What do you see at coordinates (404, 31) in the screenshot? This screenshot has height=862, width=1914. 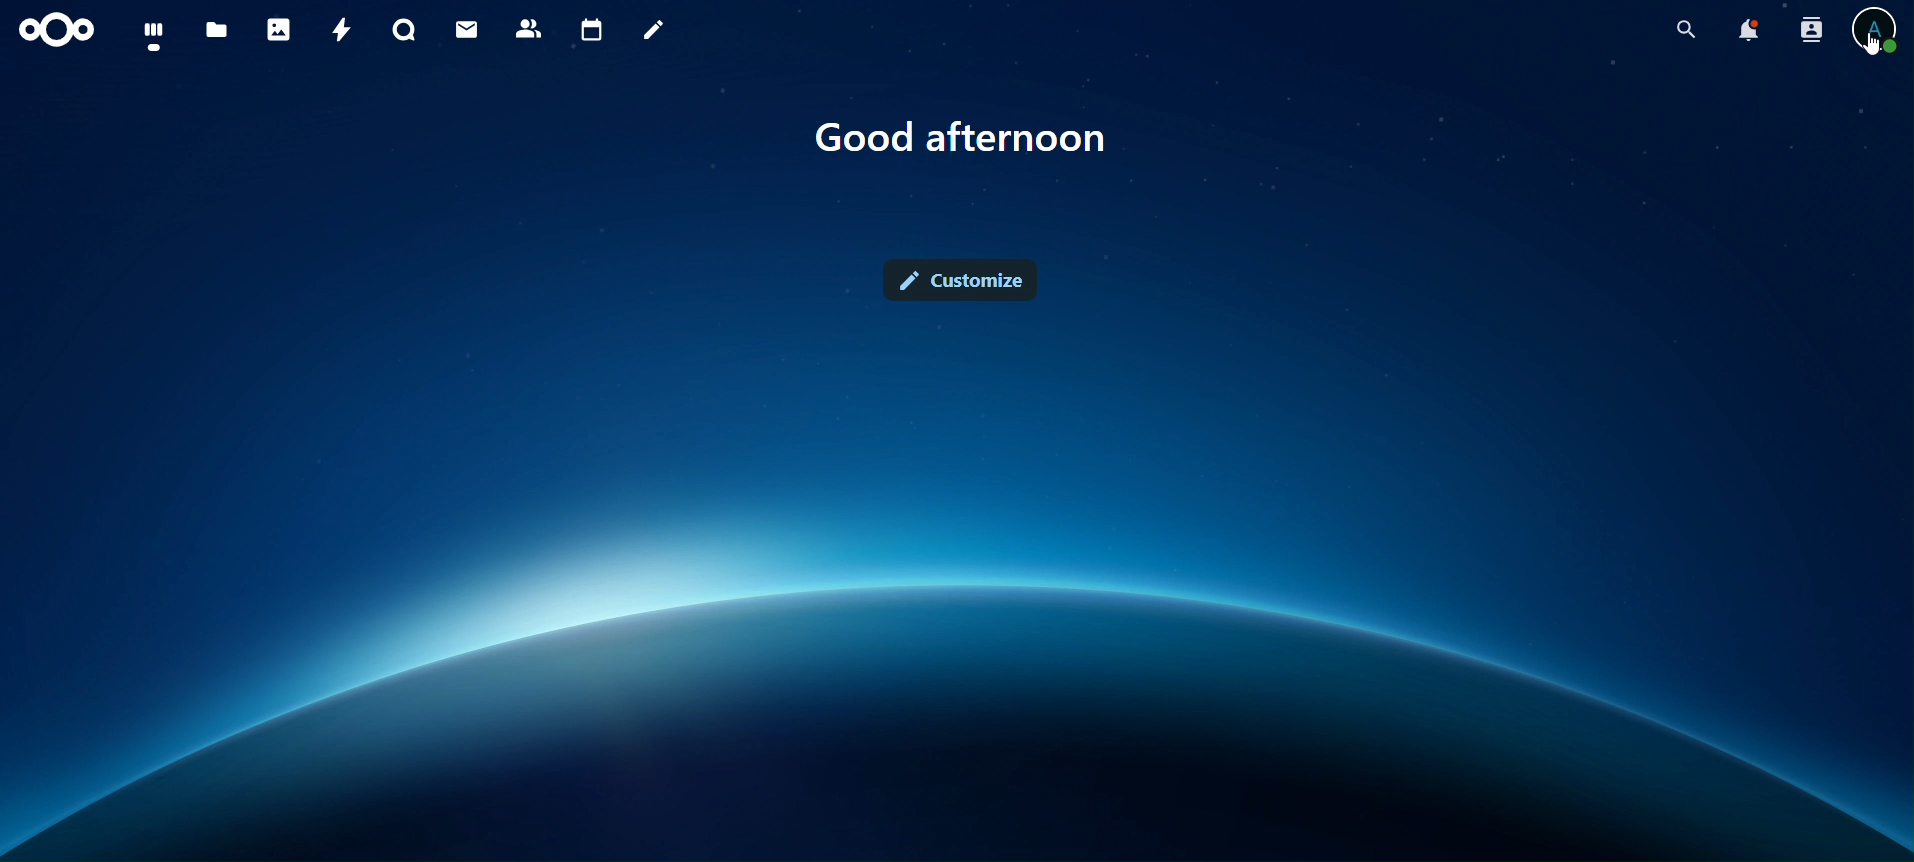 I see `talk` at bounding box center [404, 31].